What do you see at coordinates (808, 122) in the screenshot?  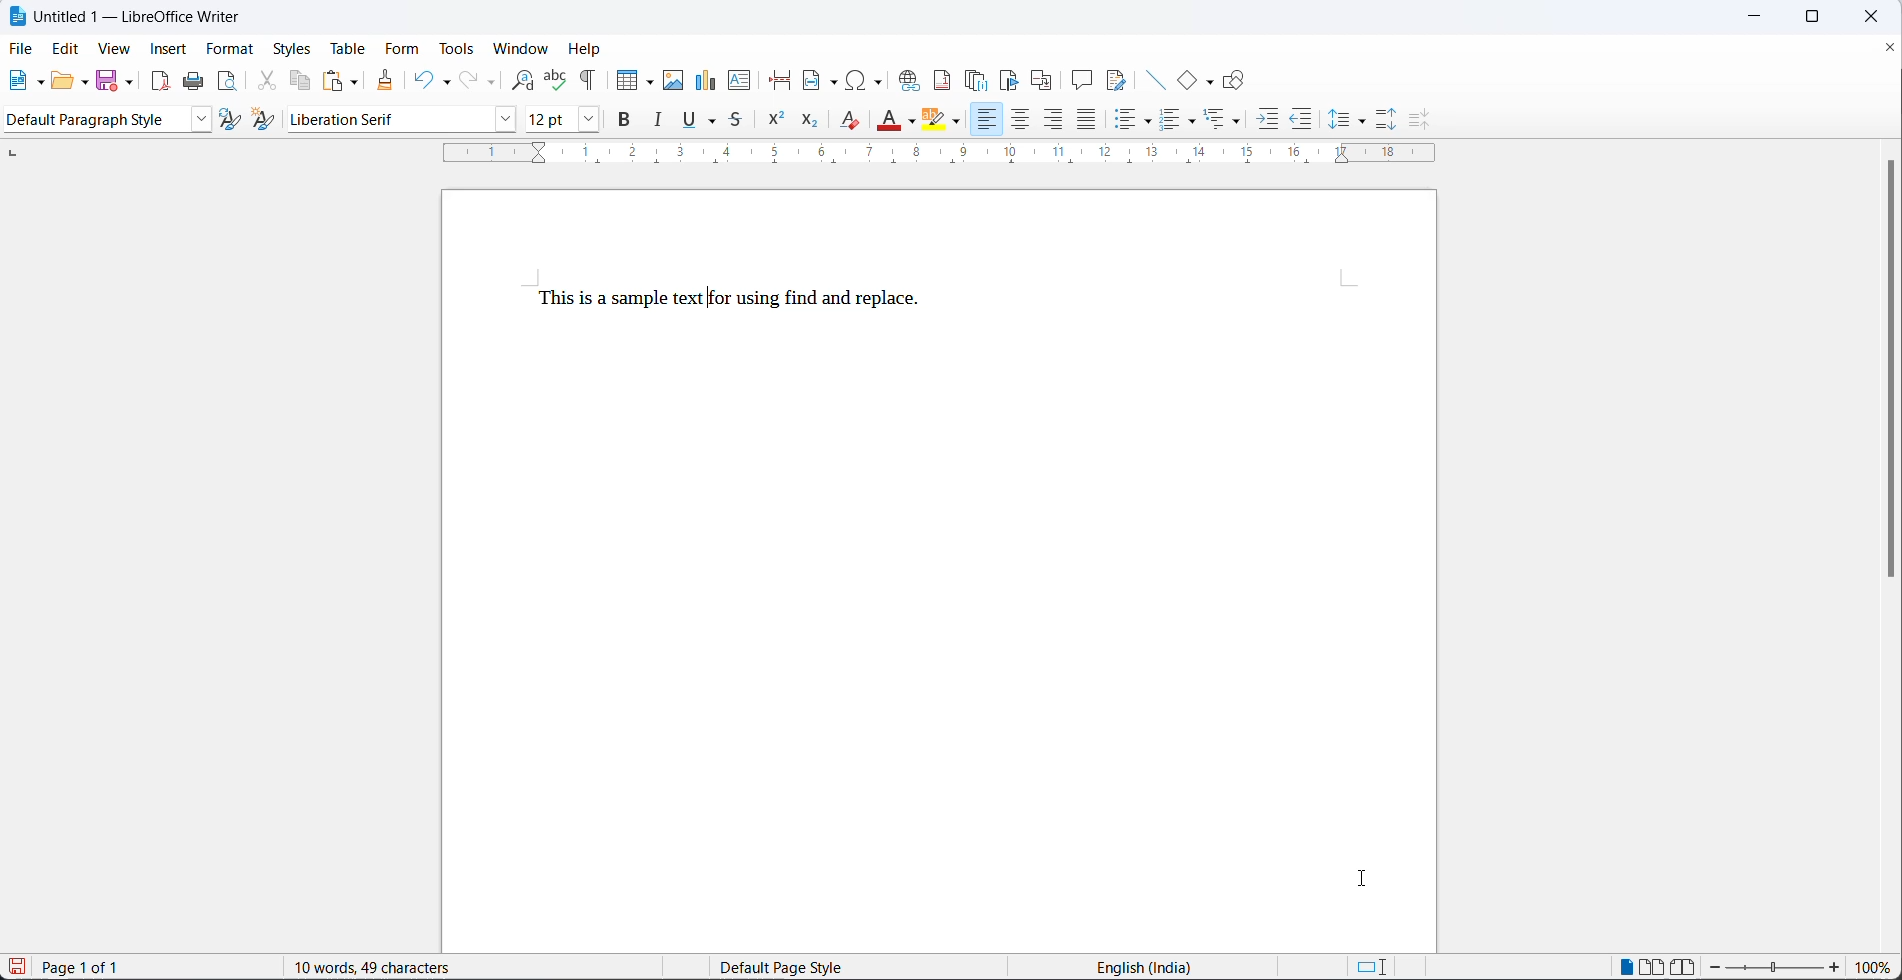 I see `subscript` at bounding box center [808, 122].